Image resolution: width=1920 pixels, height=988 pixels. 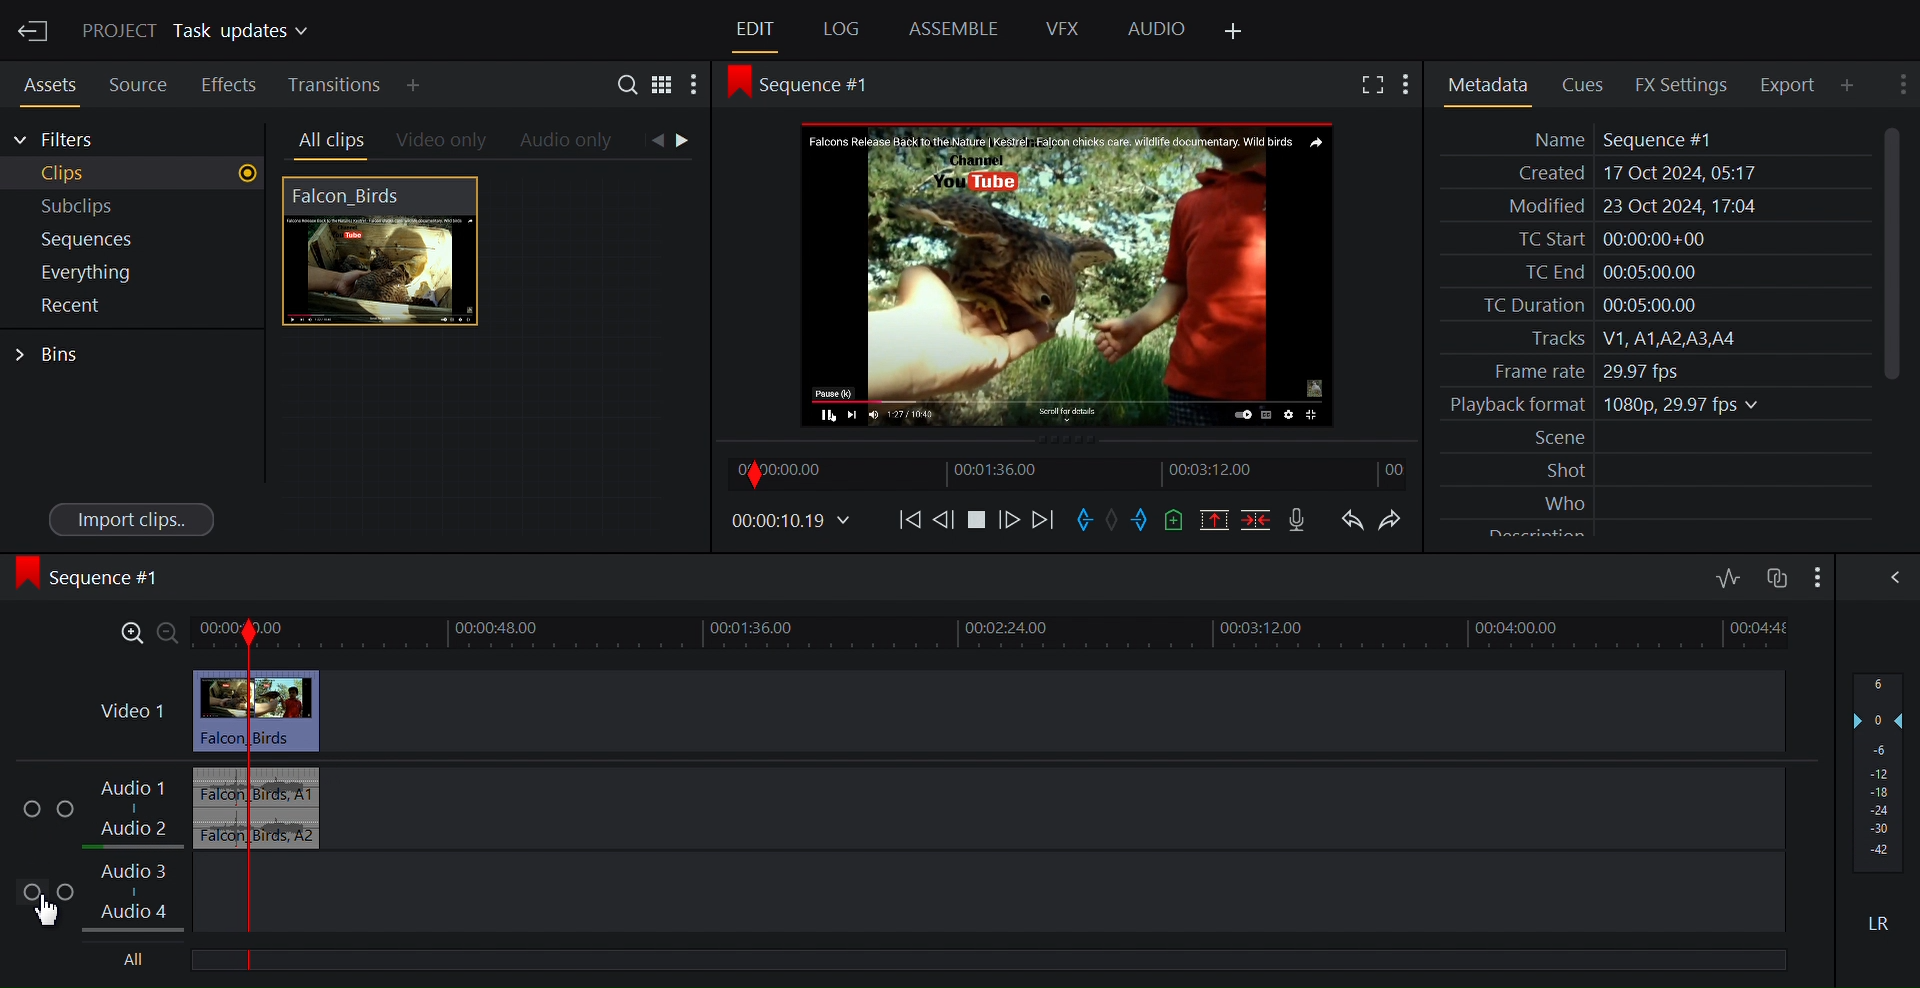 I want to click on VFX, so click(x=1064, y=28).